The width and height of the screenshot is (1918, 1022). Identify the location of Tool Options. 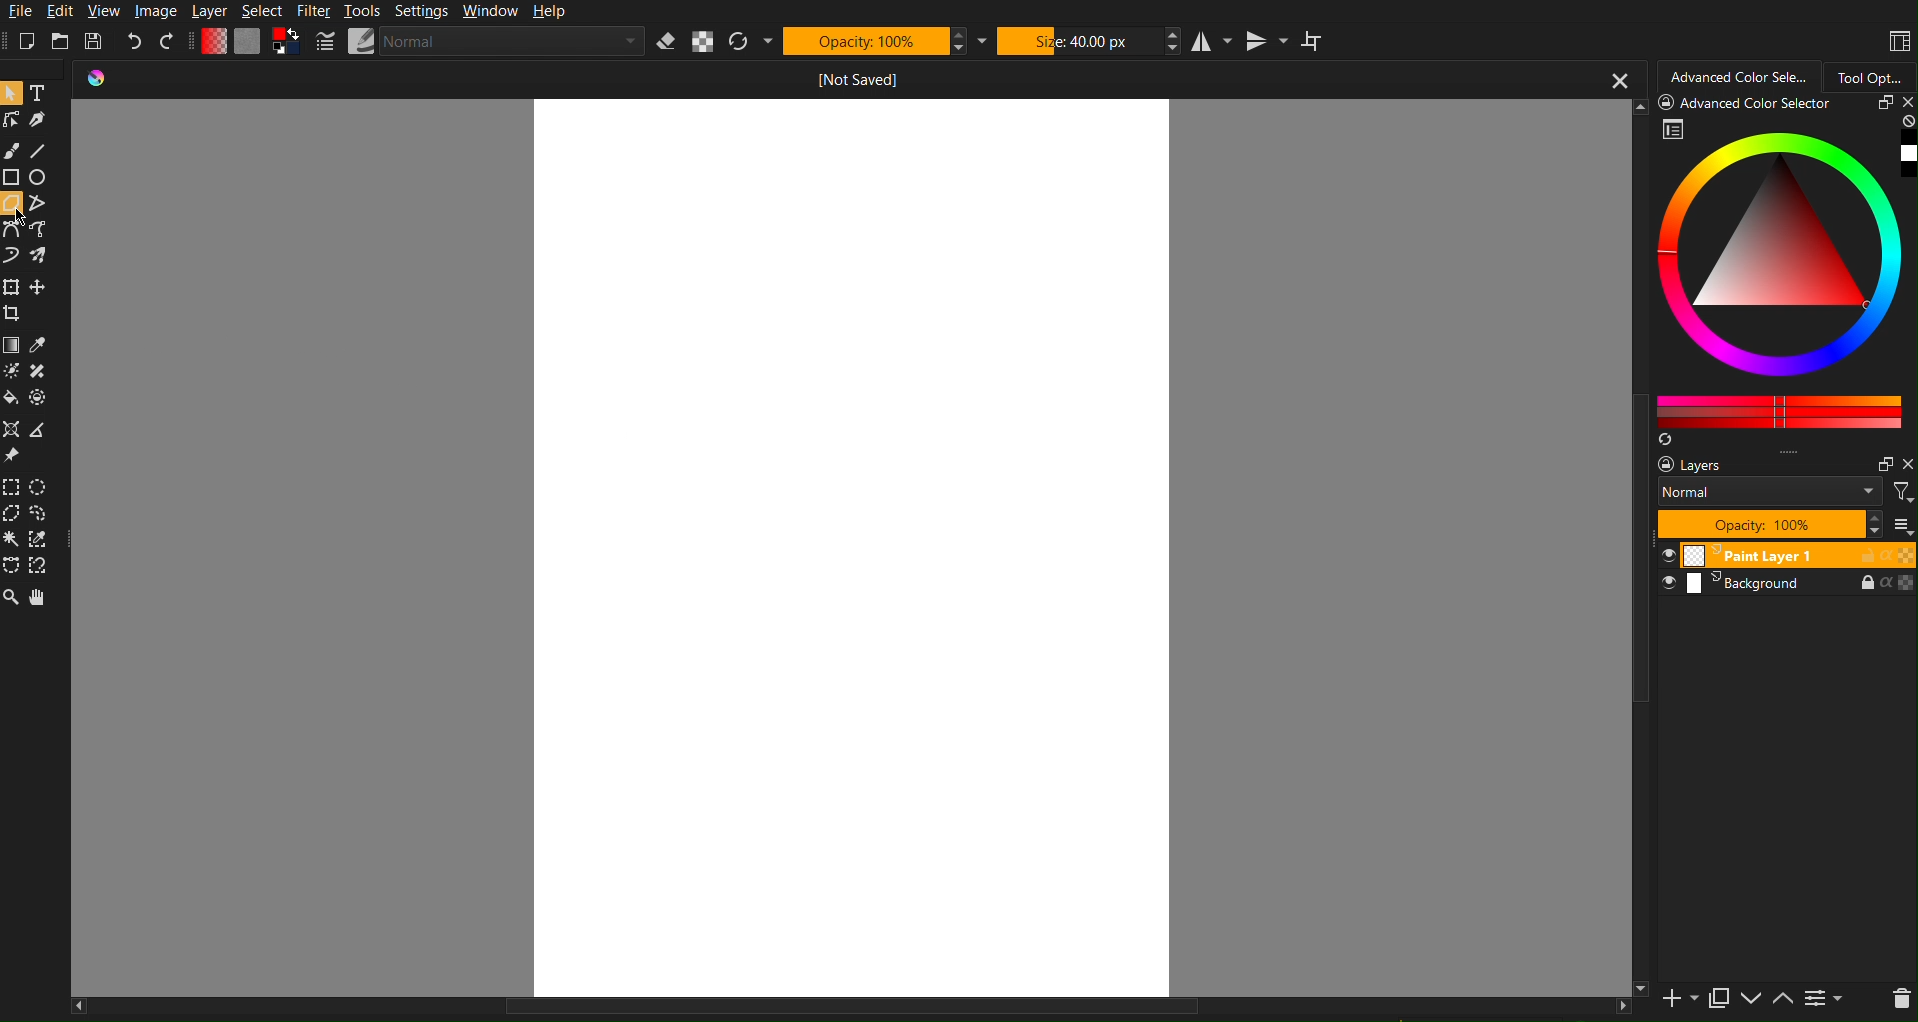
(1872, 74).